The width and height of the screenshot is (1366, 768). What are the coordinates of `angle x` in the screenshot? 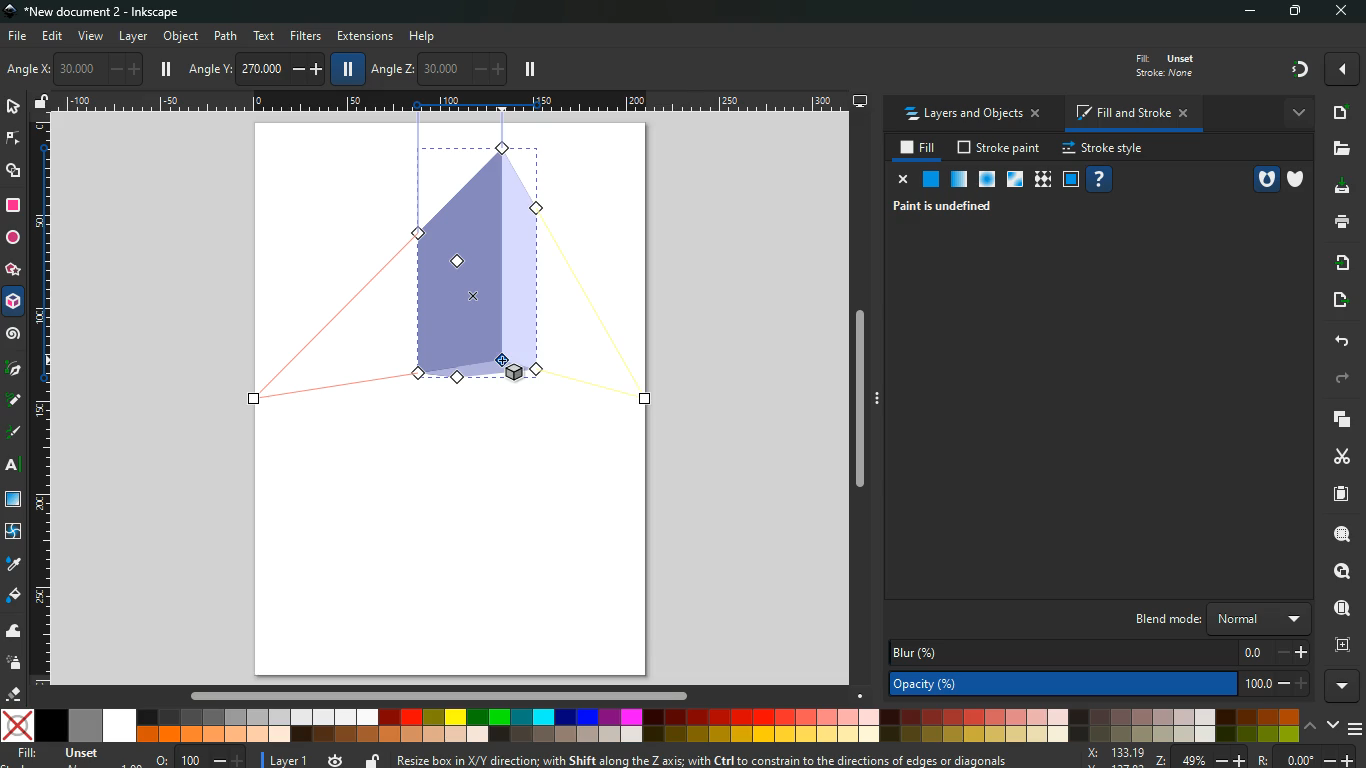 It's located at (82, 69).